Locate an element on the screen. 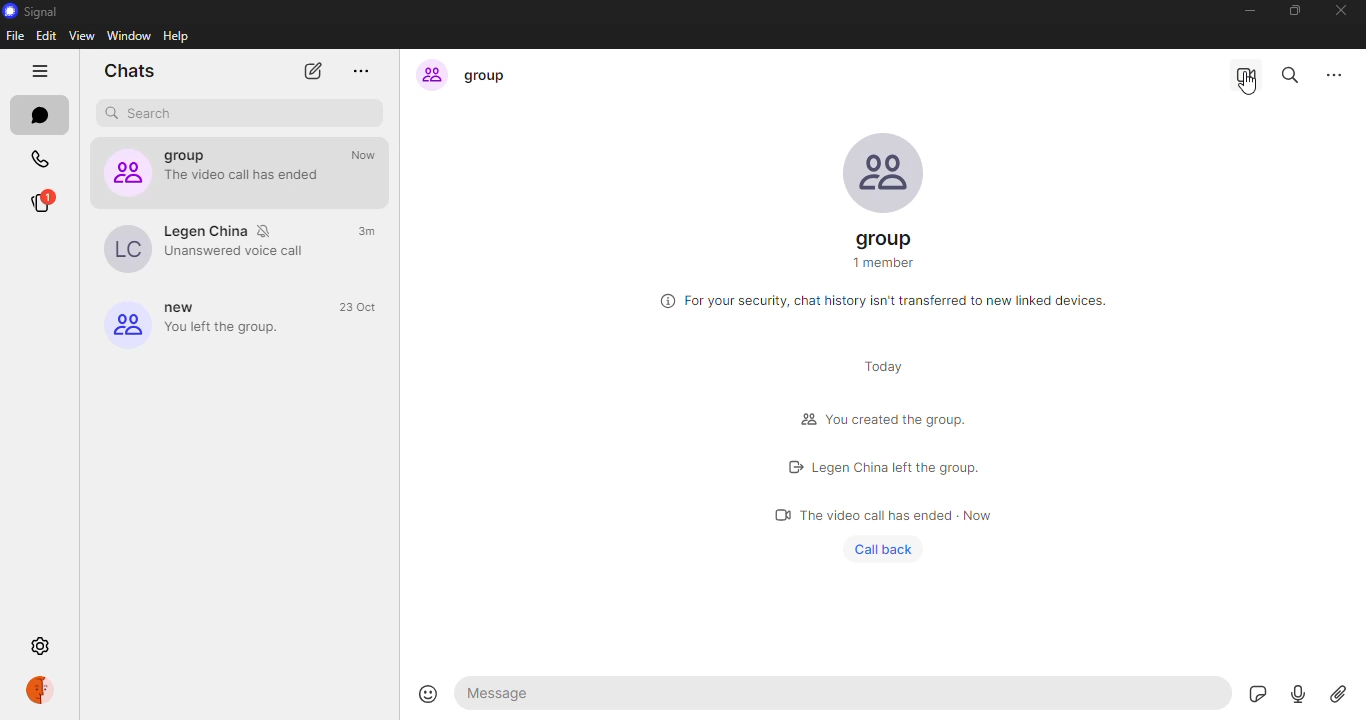 Image resolution: width=1366 pixels, height=720 pixels. search is located at coordinates (1291, 74).